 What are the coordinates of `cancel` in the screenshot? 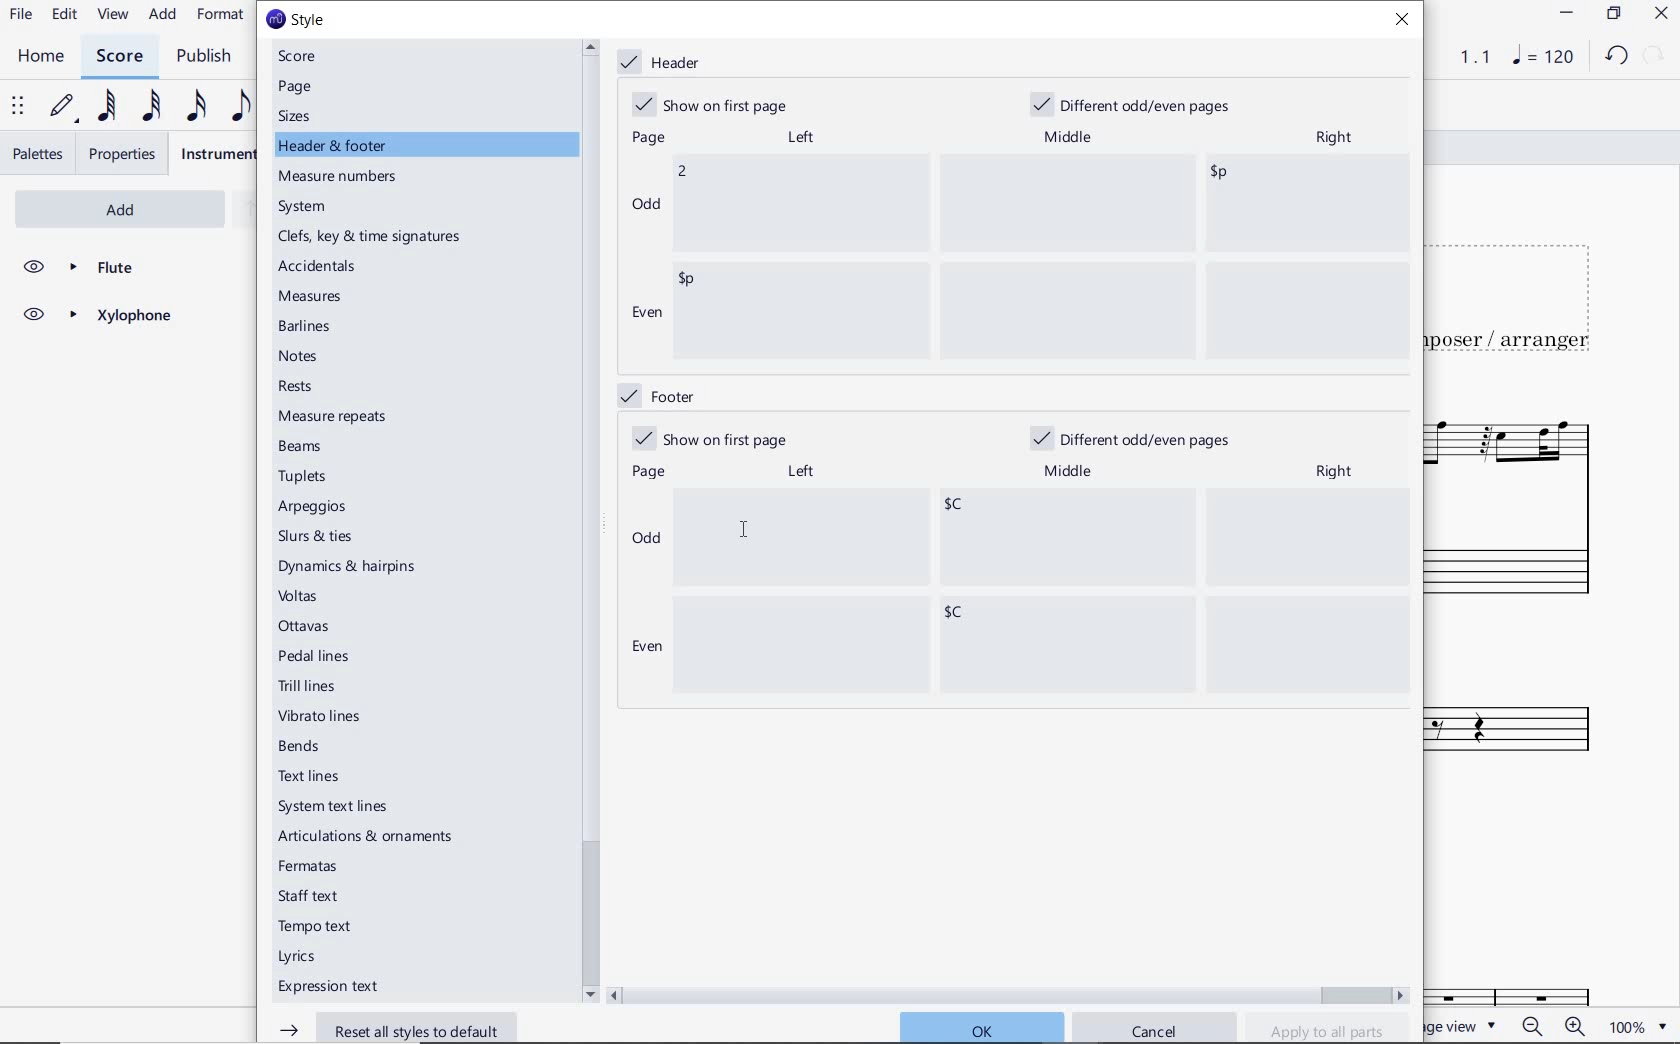 It's located at (1155, 1028).